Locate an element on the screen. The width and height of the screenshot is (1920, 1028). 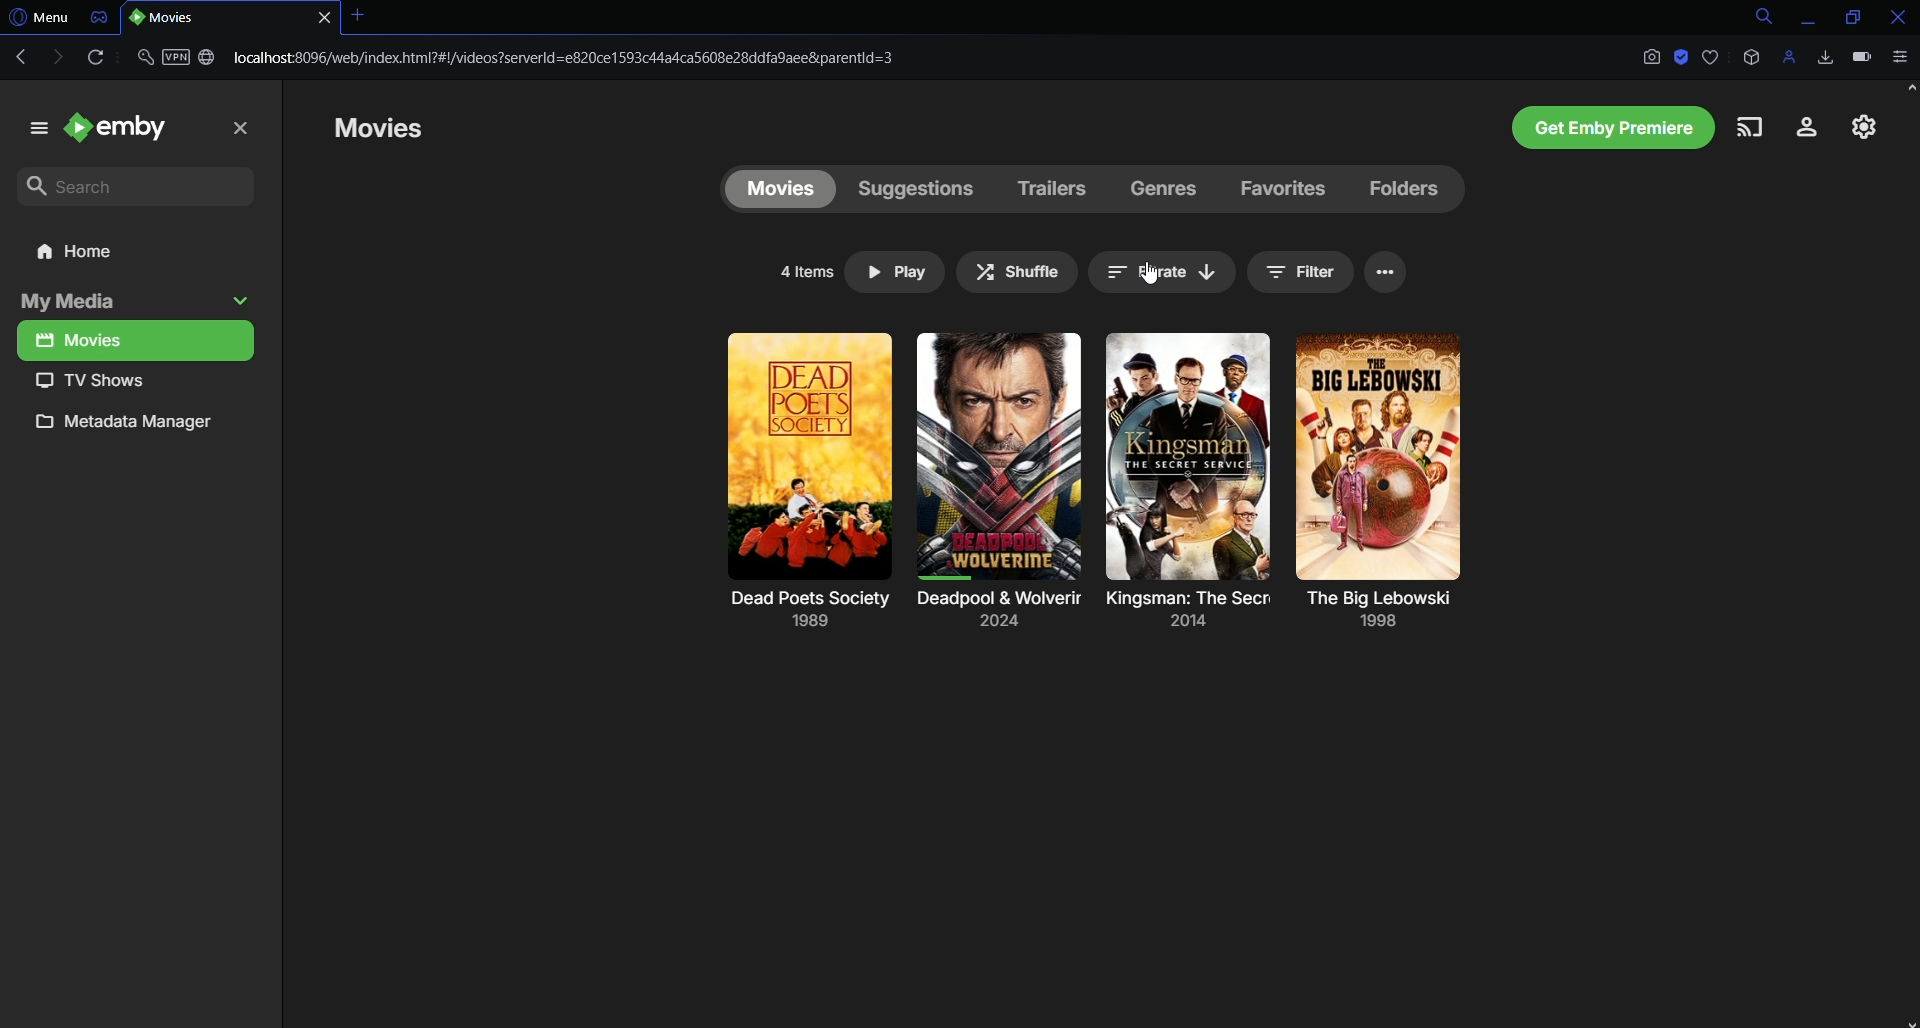
Settings is located at coordinates (1856, 129).